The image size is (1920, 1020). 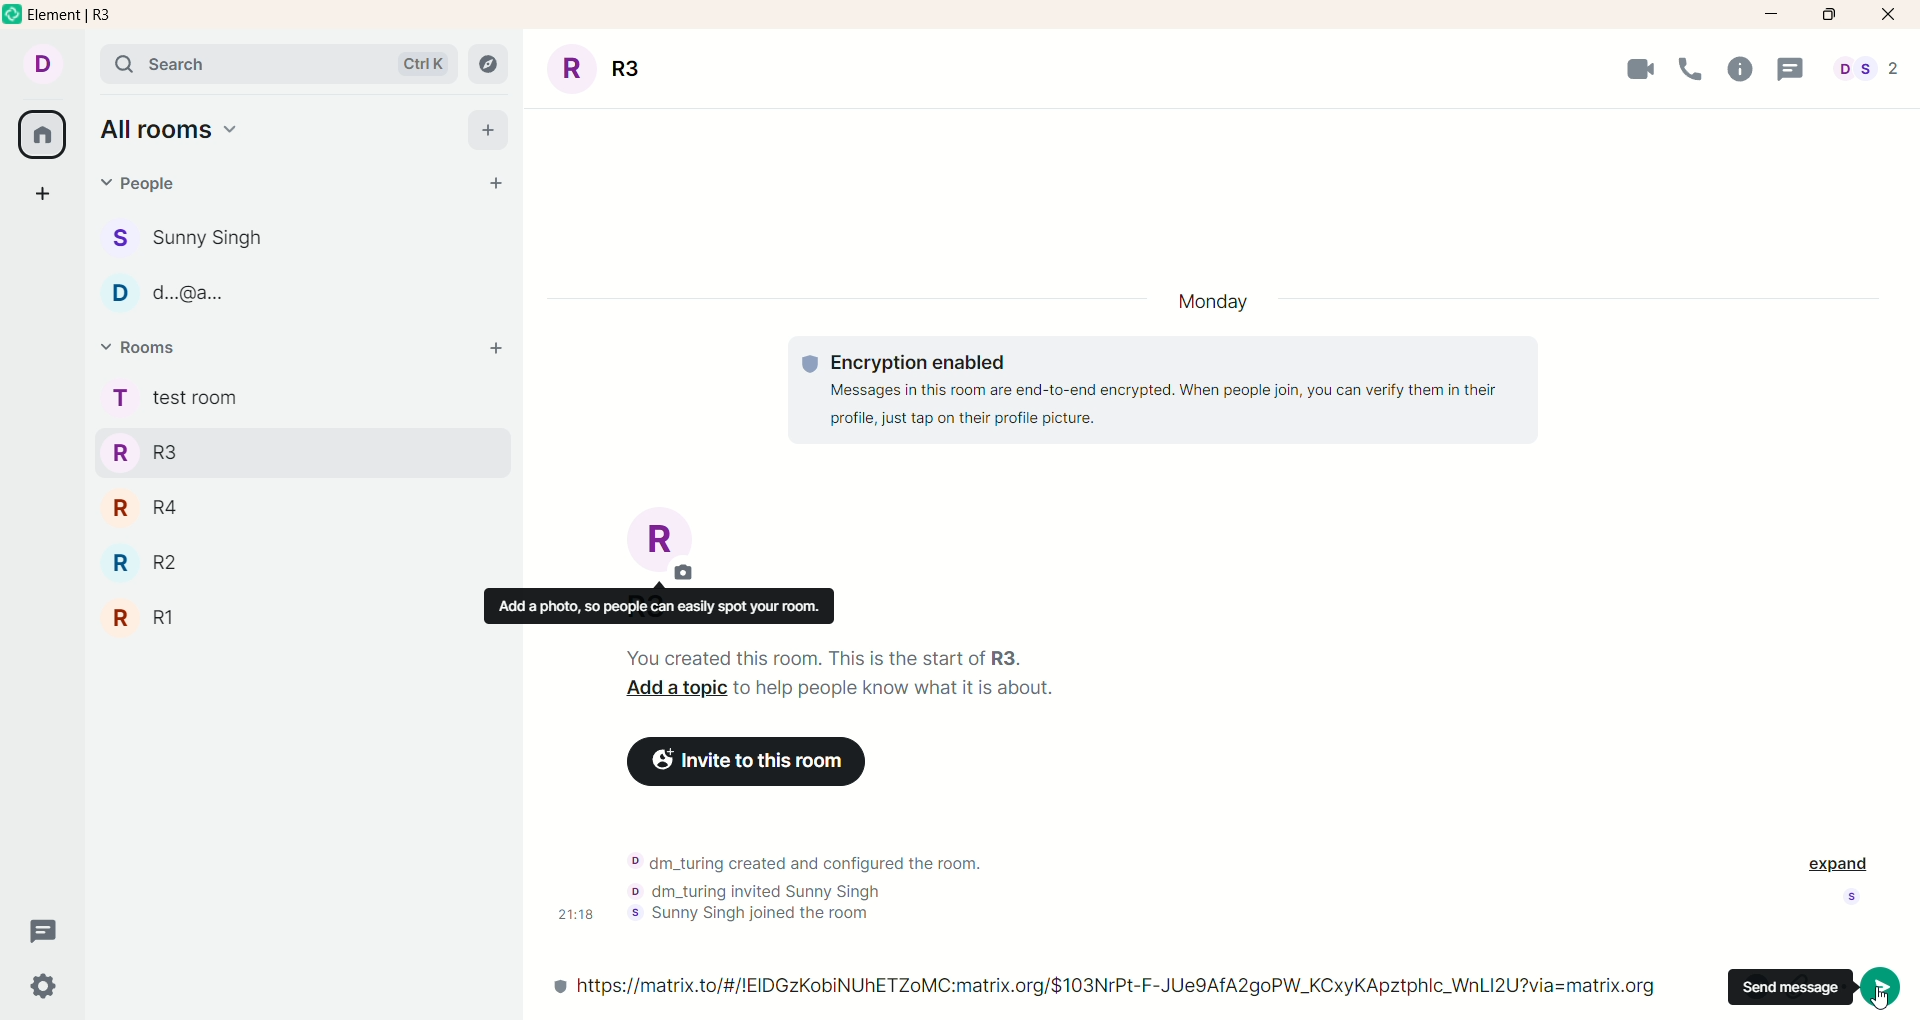 I want to click on minimize, so click(x=1774, y=12).